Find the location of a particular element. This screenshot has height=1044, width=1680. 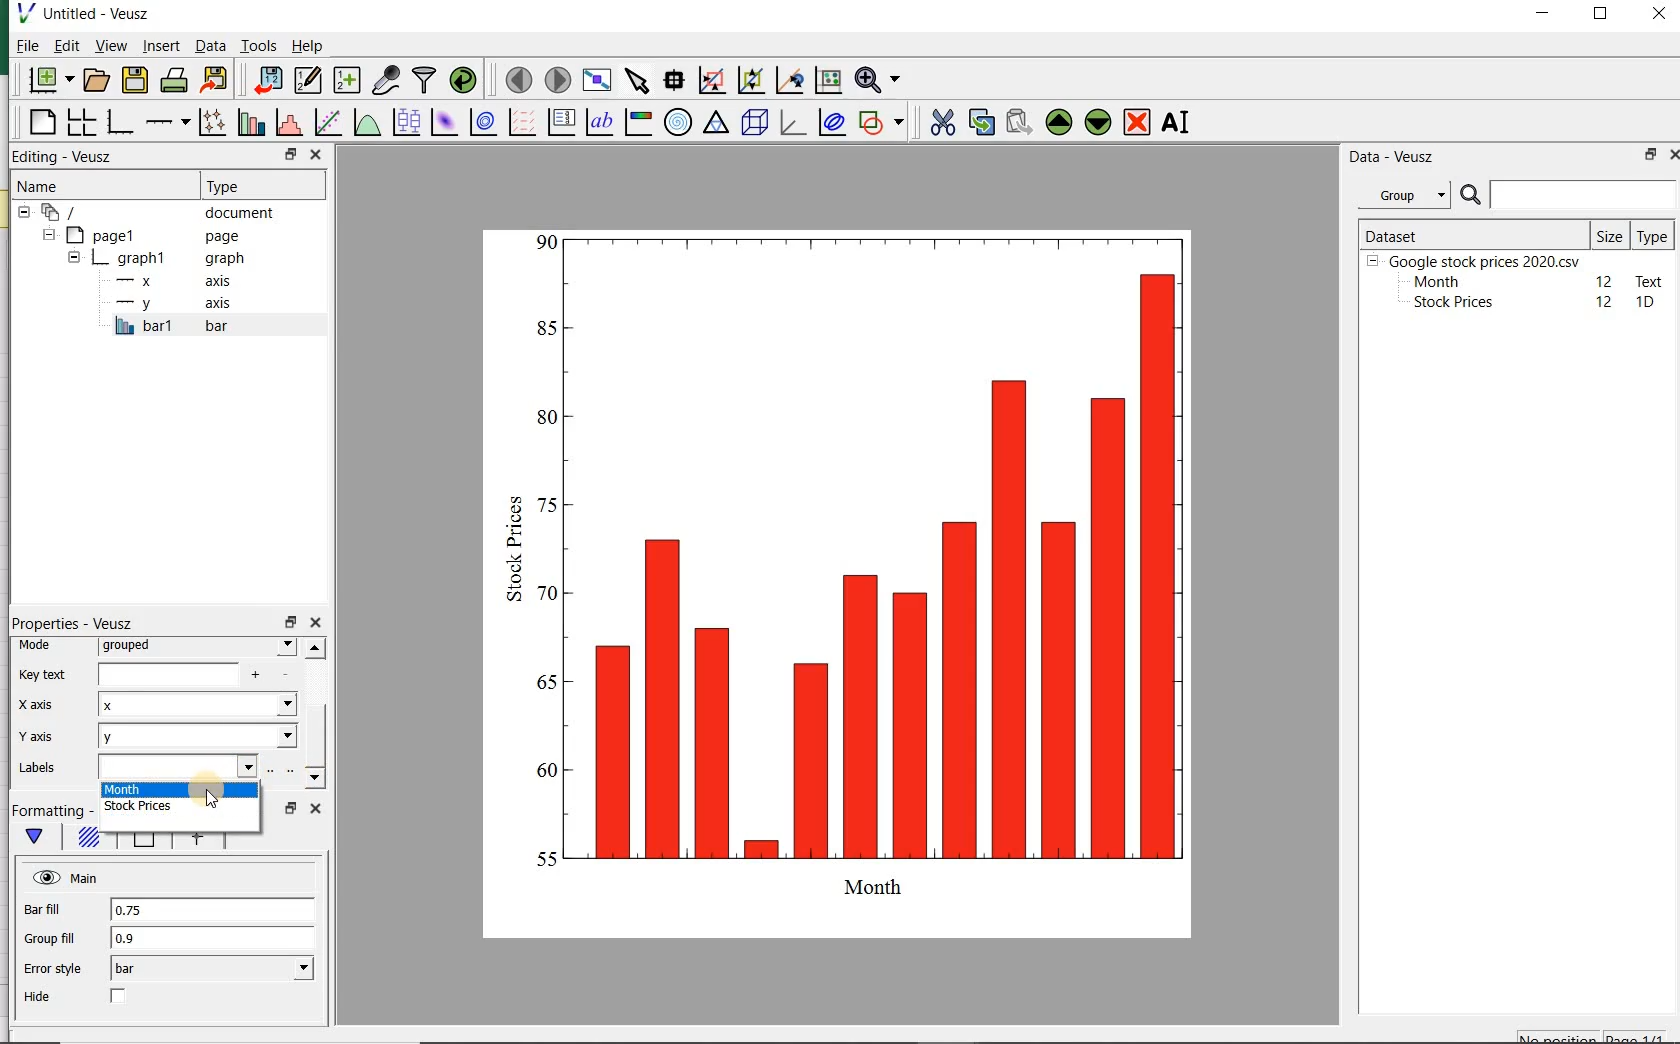

new document is located at coordinates (50, 81).